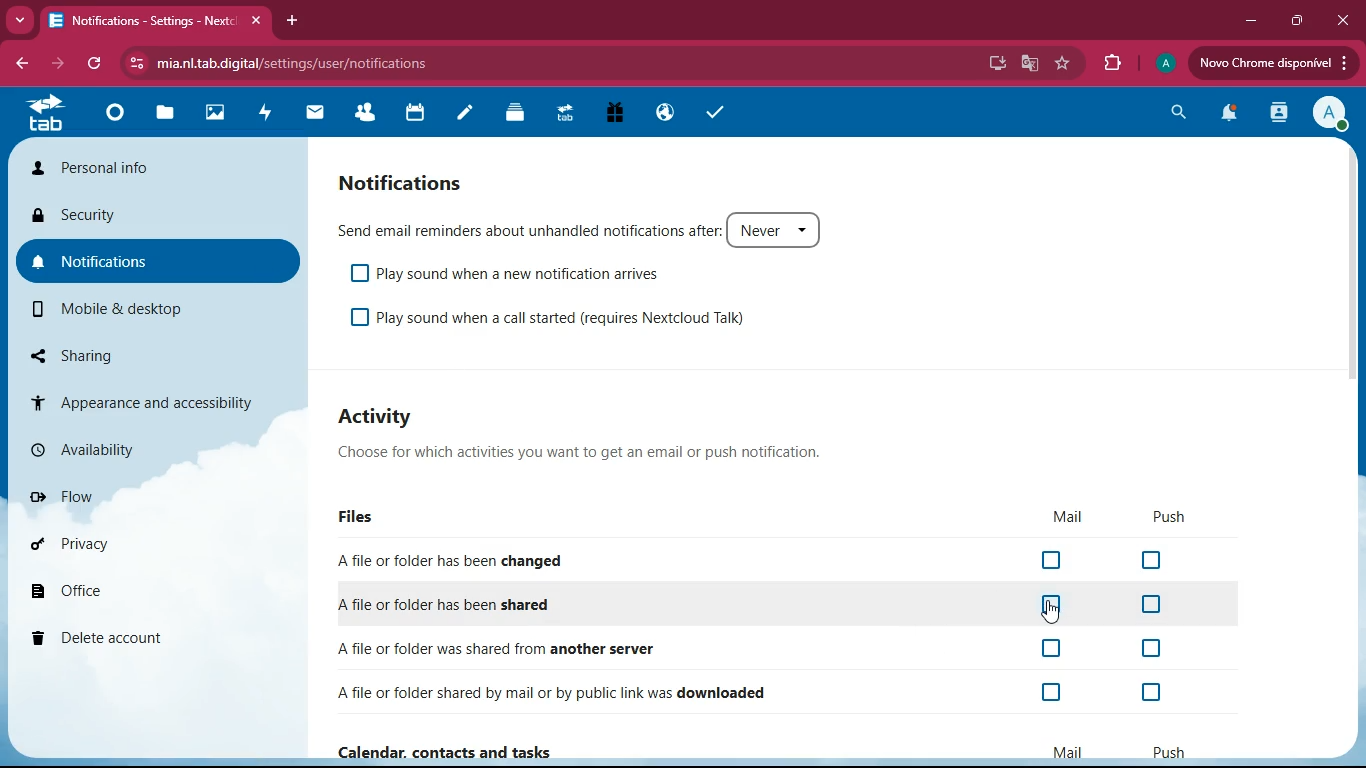 Image resolution: width=1366 pixels, height=768 pixels. What do you see at coordinates (390, 412) in the screenshot?
I see `activity` at bounding box center [390, 412].